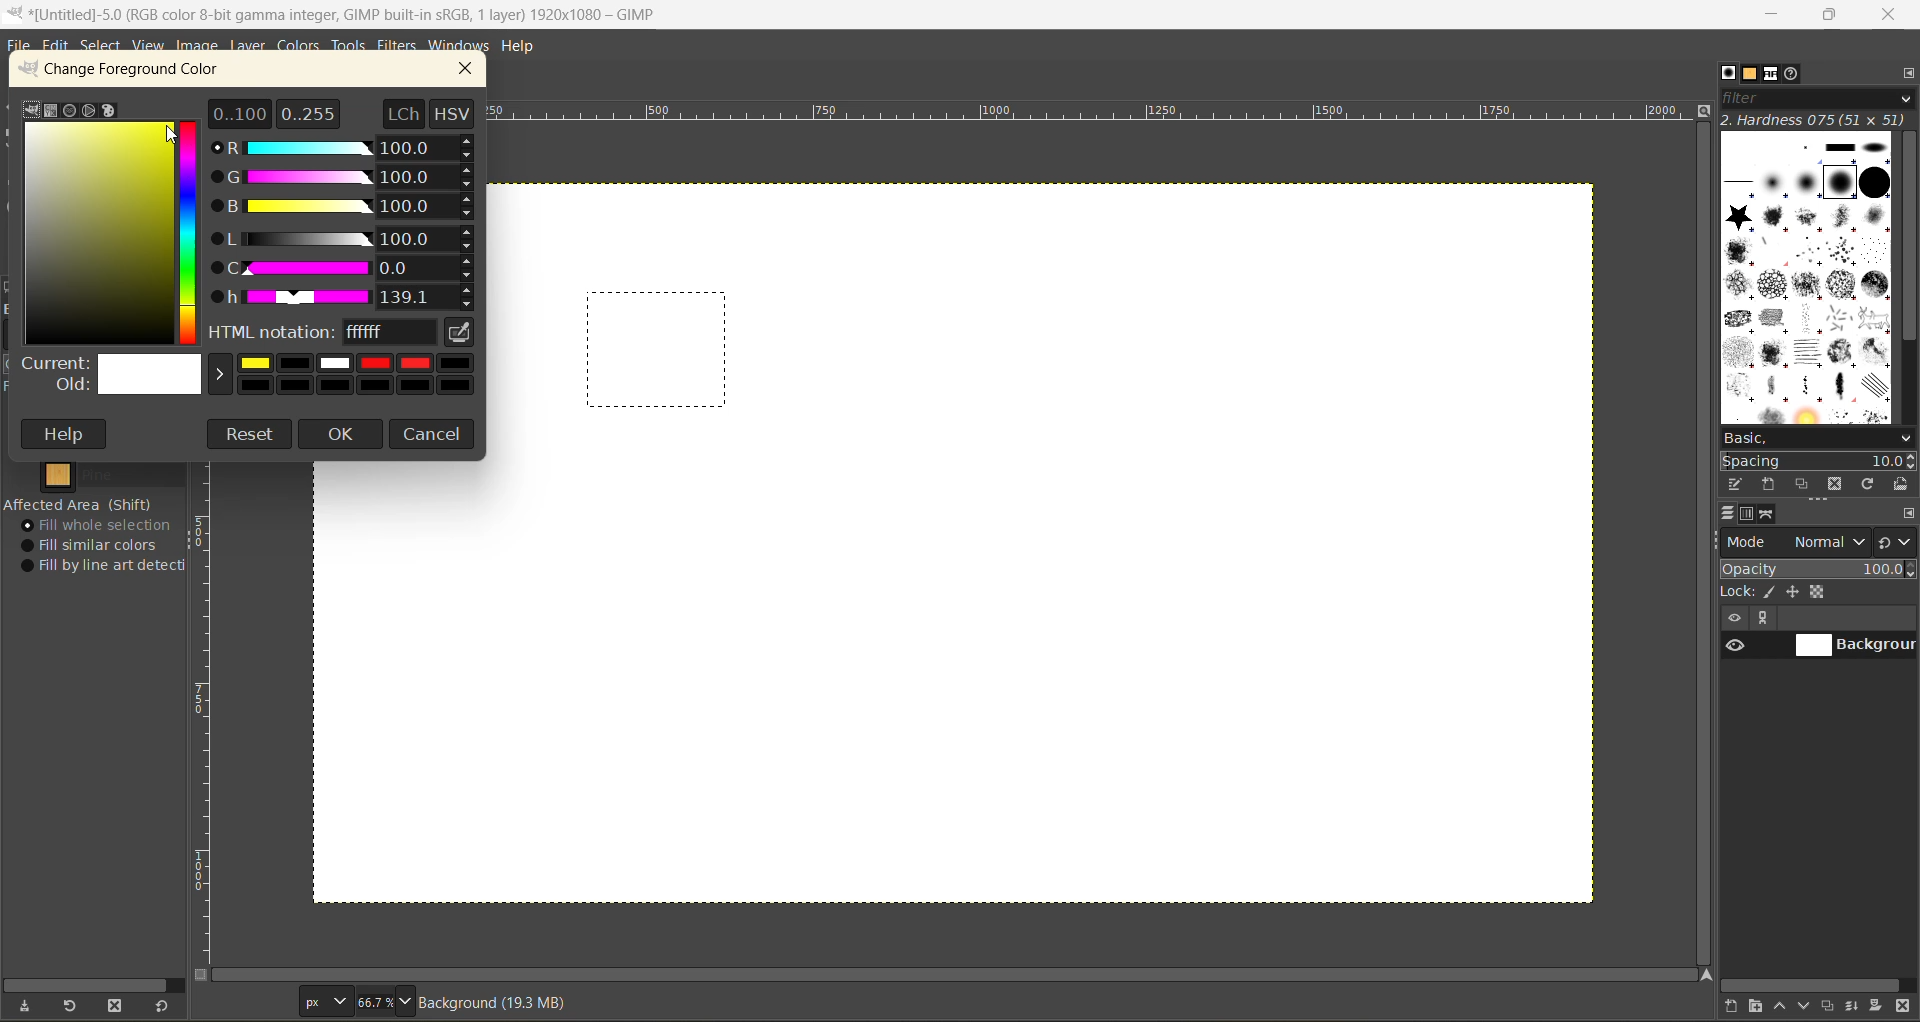 Image resolution: width=1920 pixels, height=1022 pixels. What do you see at coordinates (1810, 278) in the screenshot?
I see `brushes` at bounding box center [1810, 278].